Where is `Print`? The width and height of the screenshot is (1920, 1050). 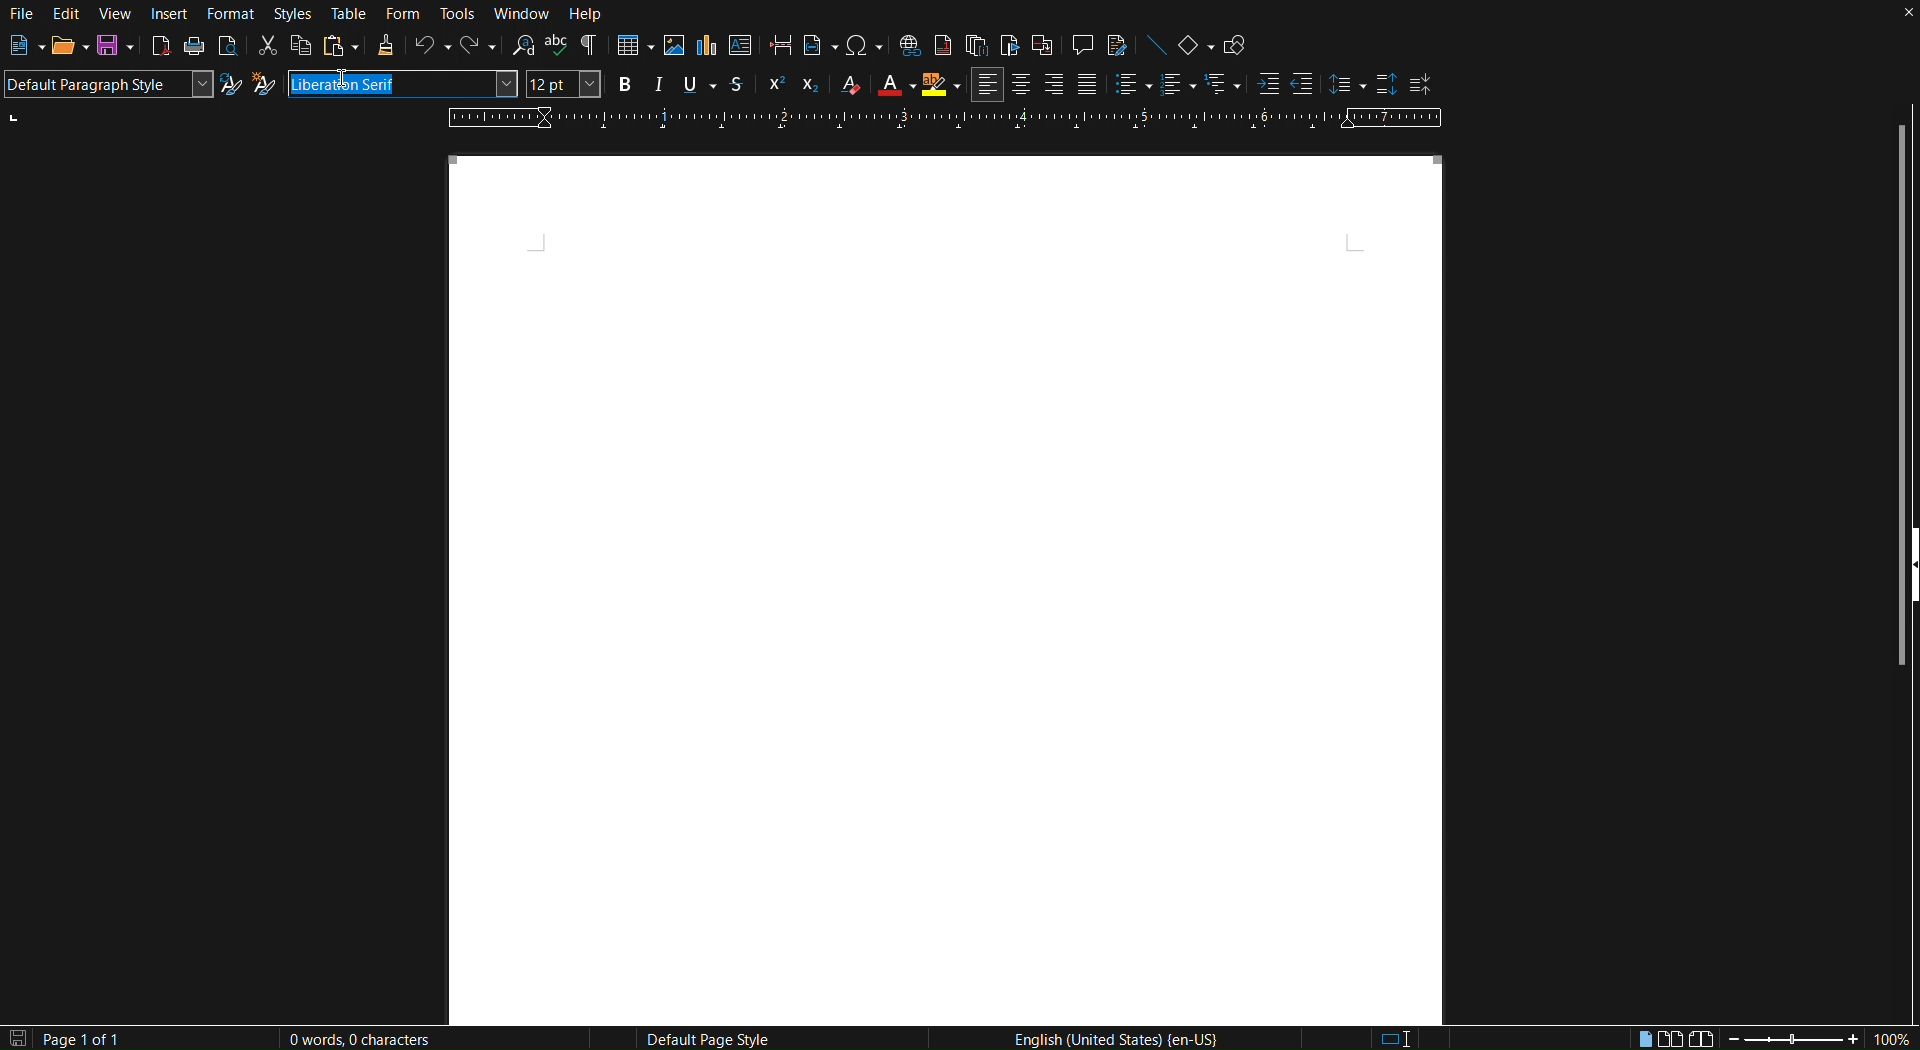
Print is located at coordinates (195, 49).